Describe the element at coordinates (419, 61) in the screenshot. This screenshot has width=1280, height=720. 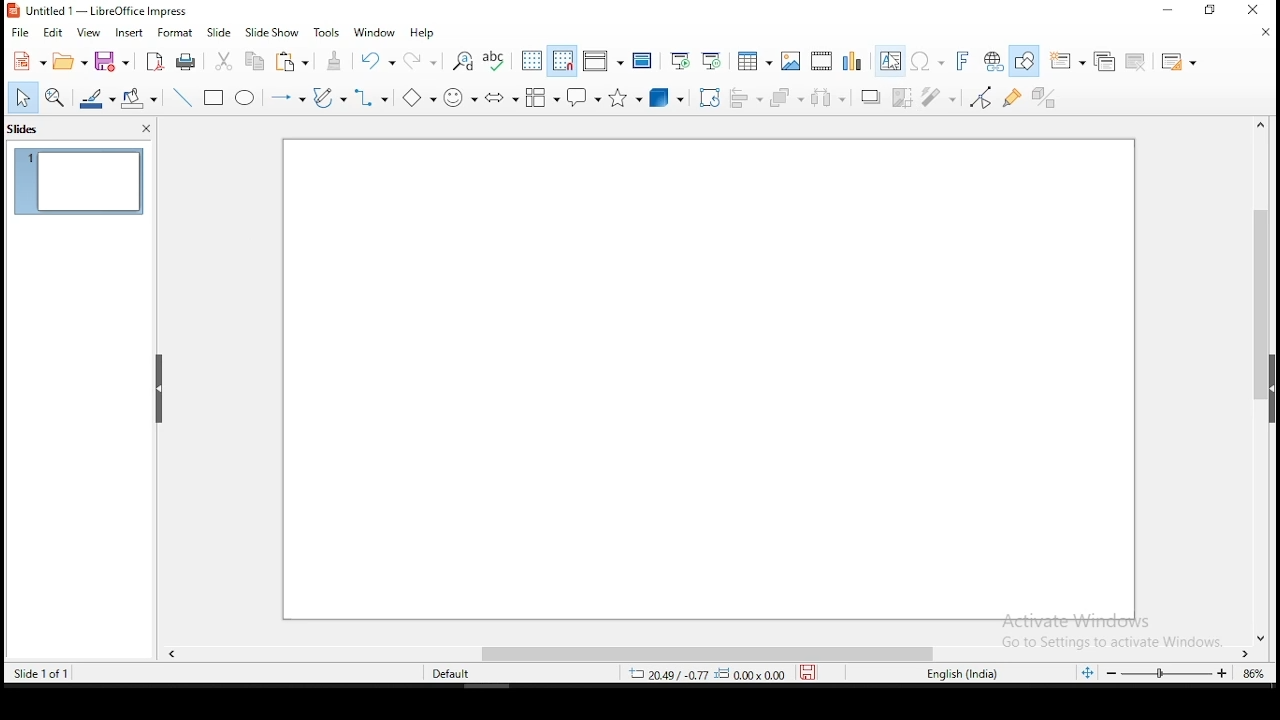
I see `redo` at that location.